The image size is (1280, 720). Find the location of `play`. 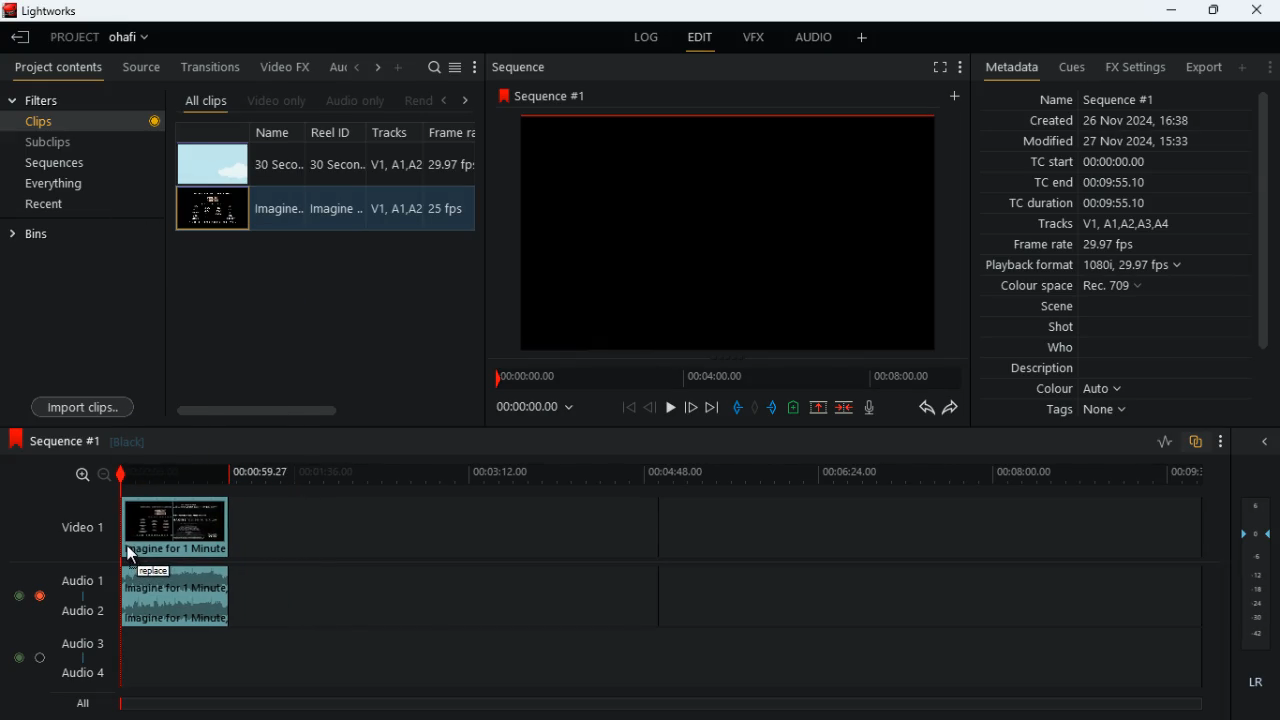

play is located at coordinates (672, 406).